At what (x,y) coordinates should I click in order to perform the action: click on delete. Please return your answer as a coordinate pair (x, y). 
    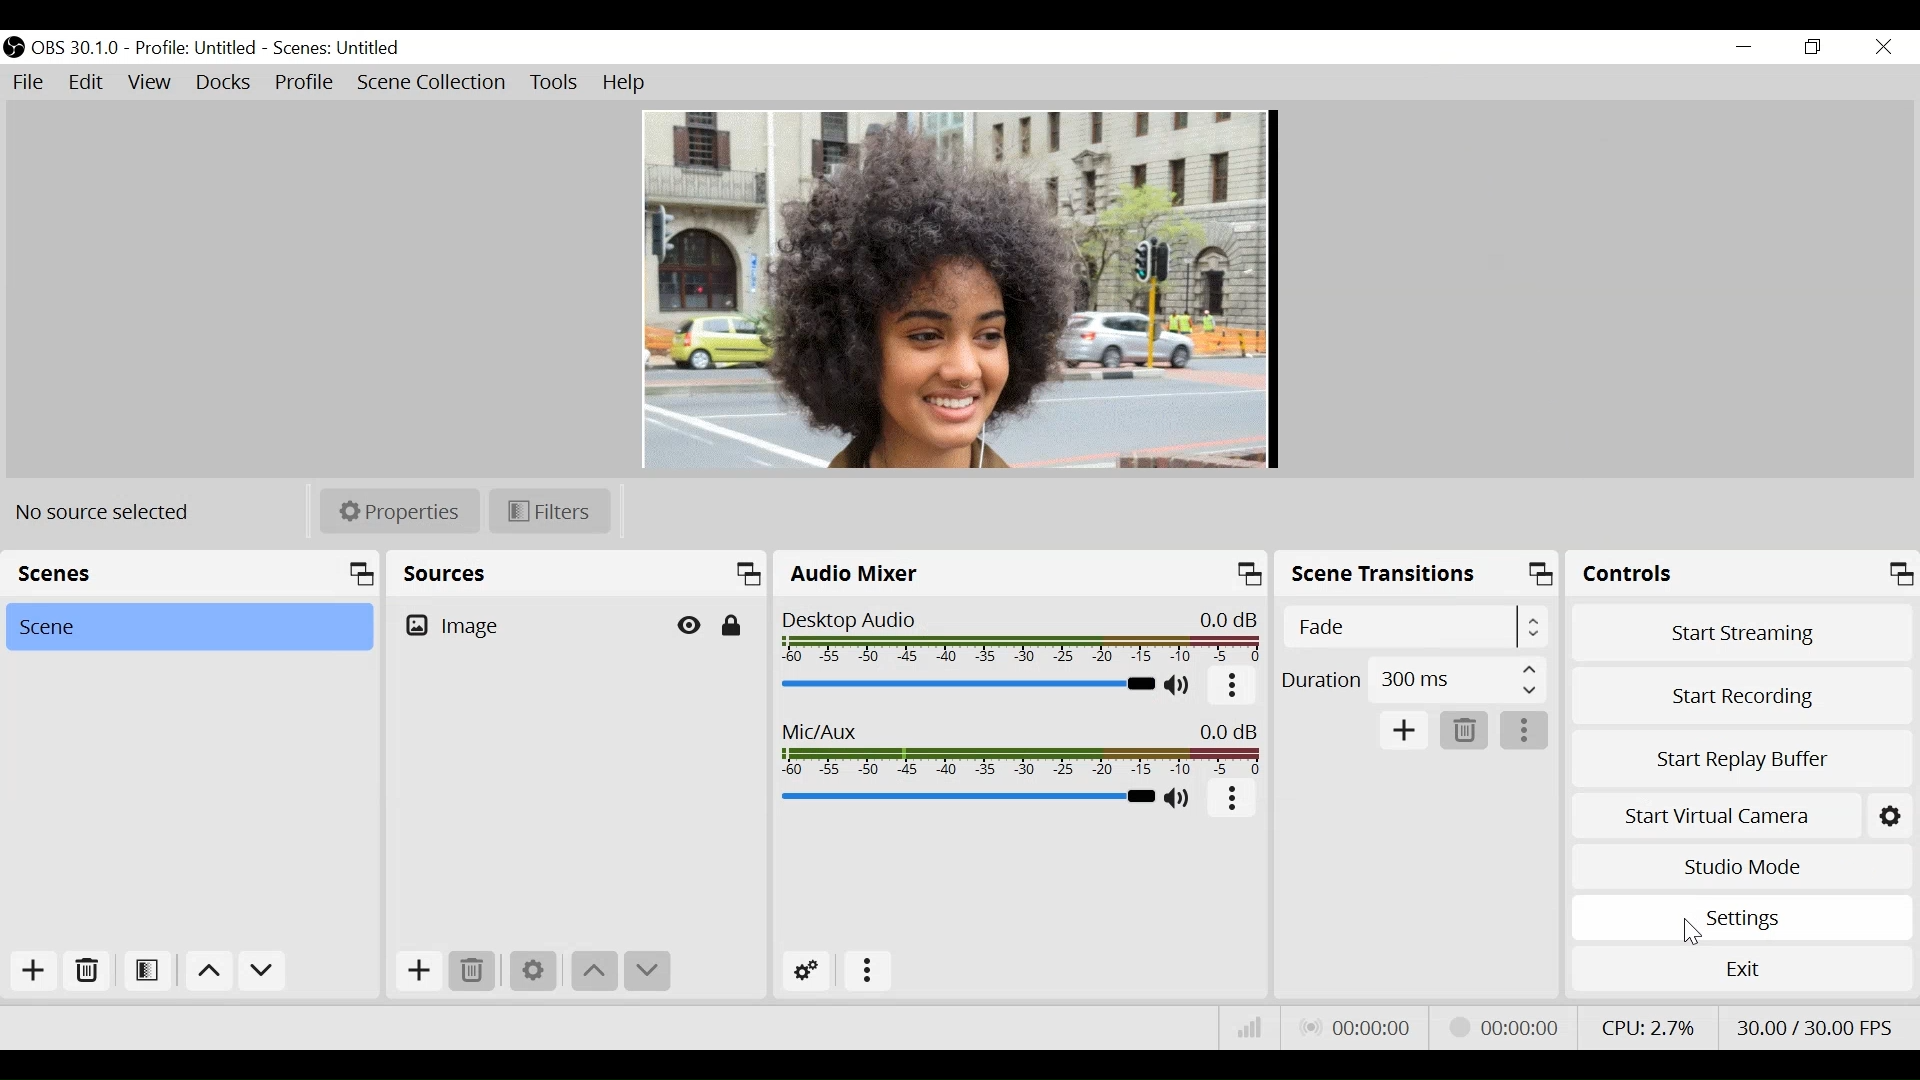
    Looking at the image, I should click on (1465, 731).